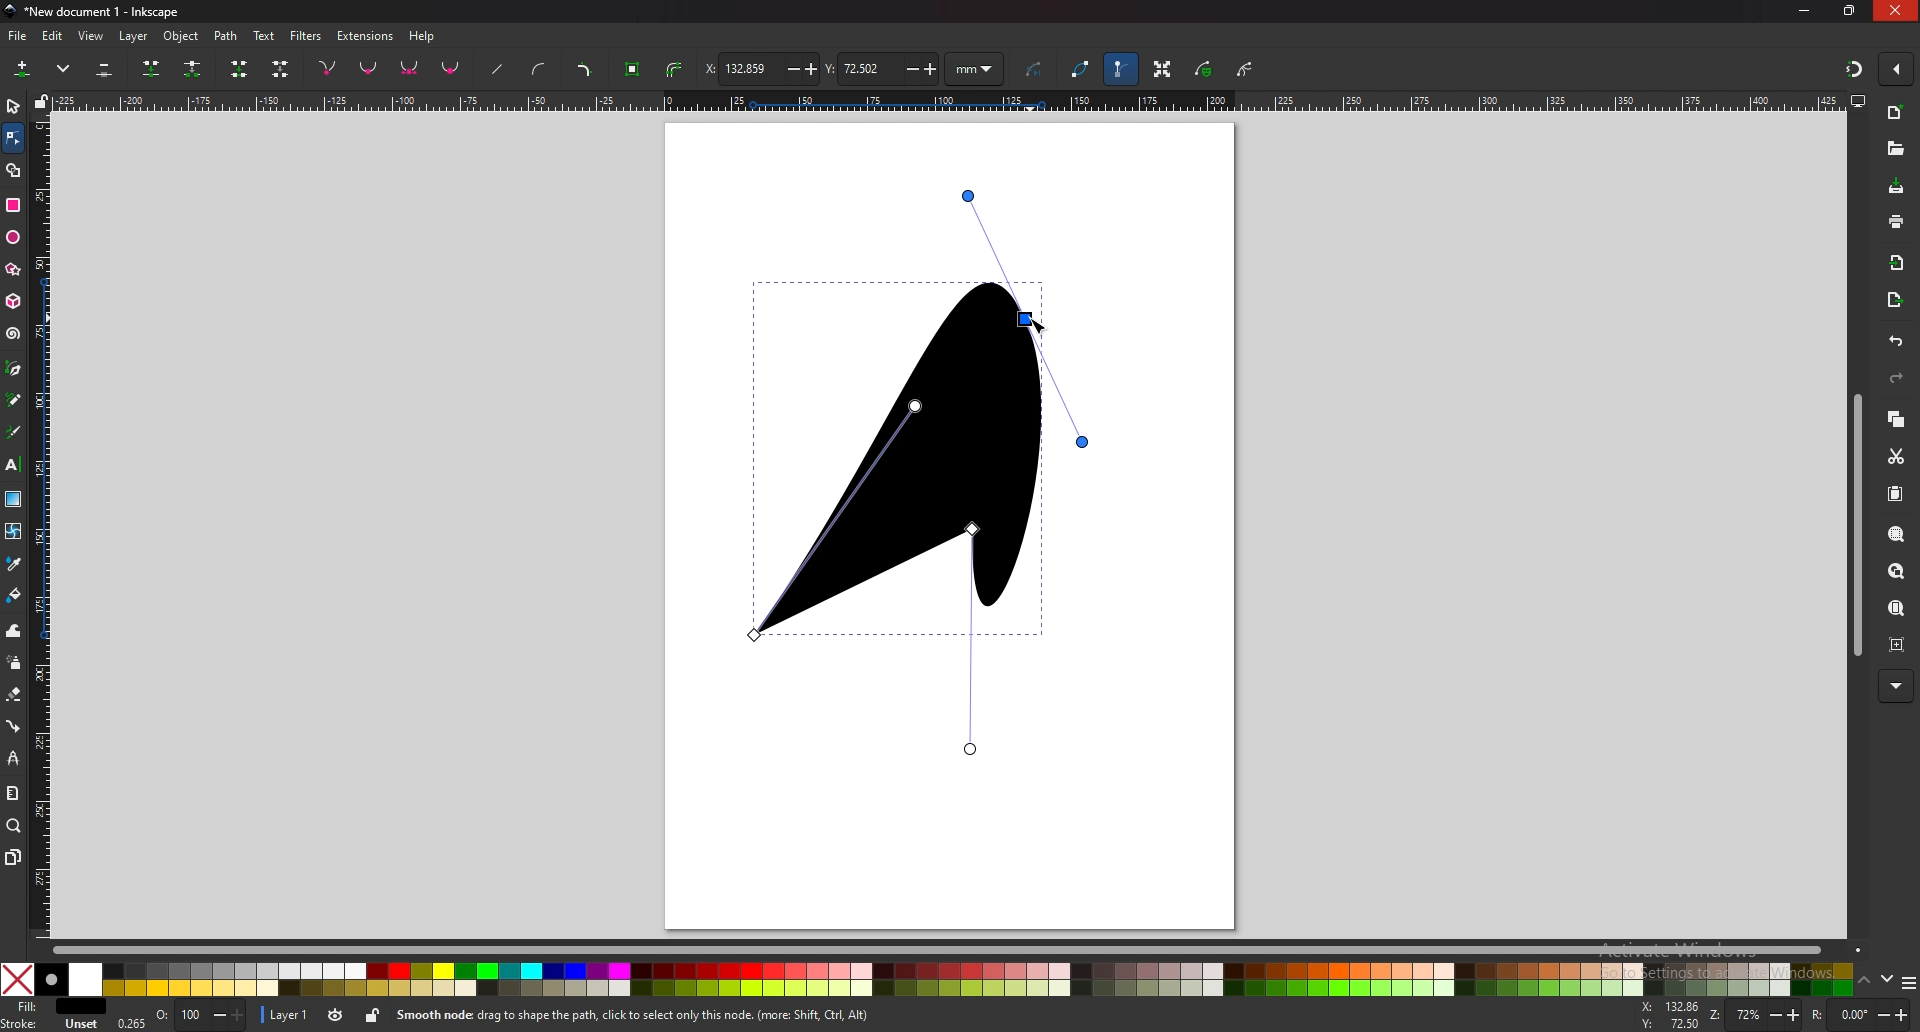 This screenshot has height=1032, width=1920. Describe the element at coordinates (1805, 11) in the screenshot. I see `minimize` at that location.